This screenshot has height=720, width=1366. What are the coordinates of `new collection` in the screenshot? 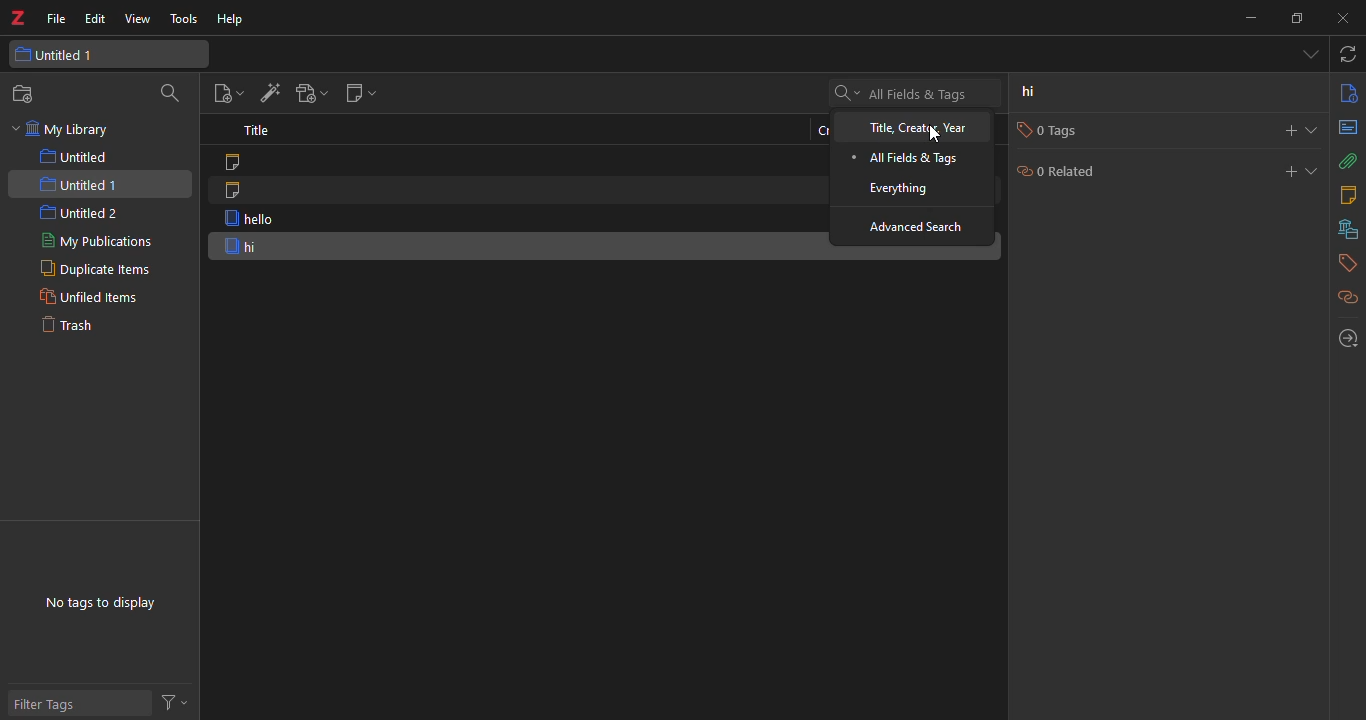 It's located at (26, 94).